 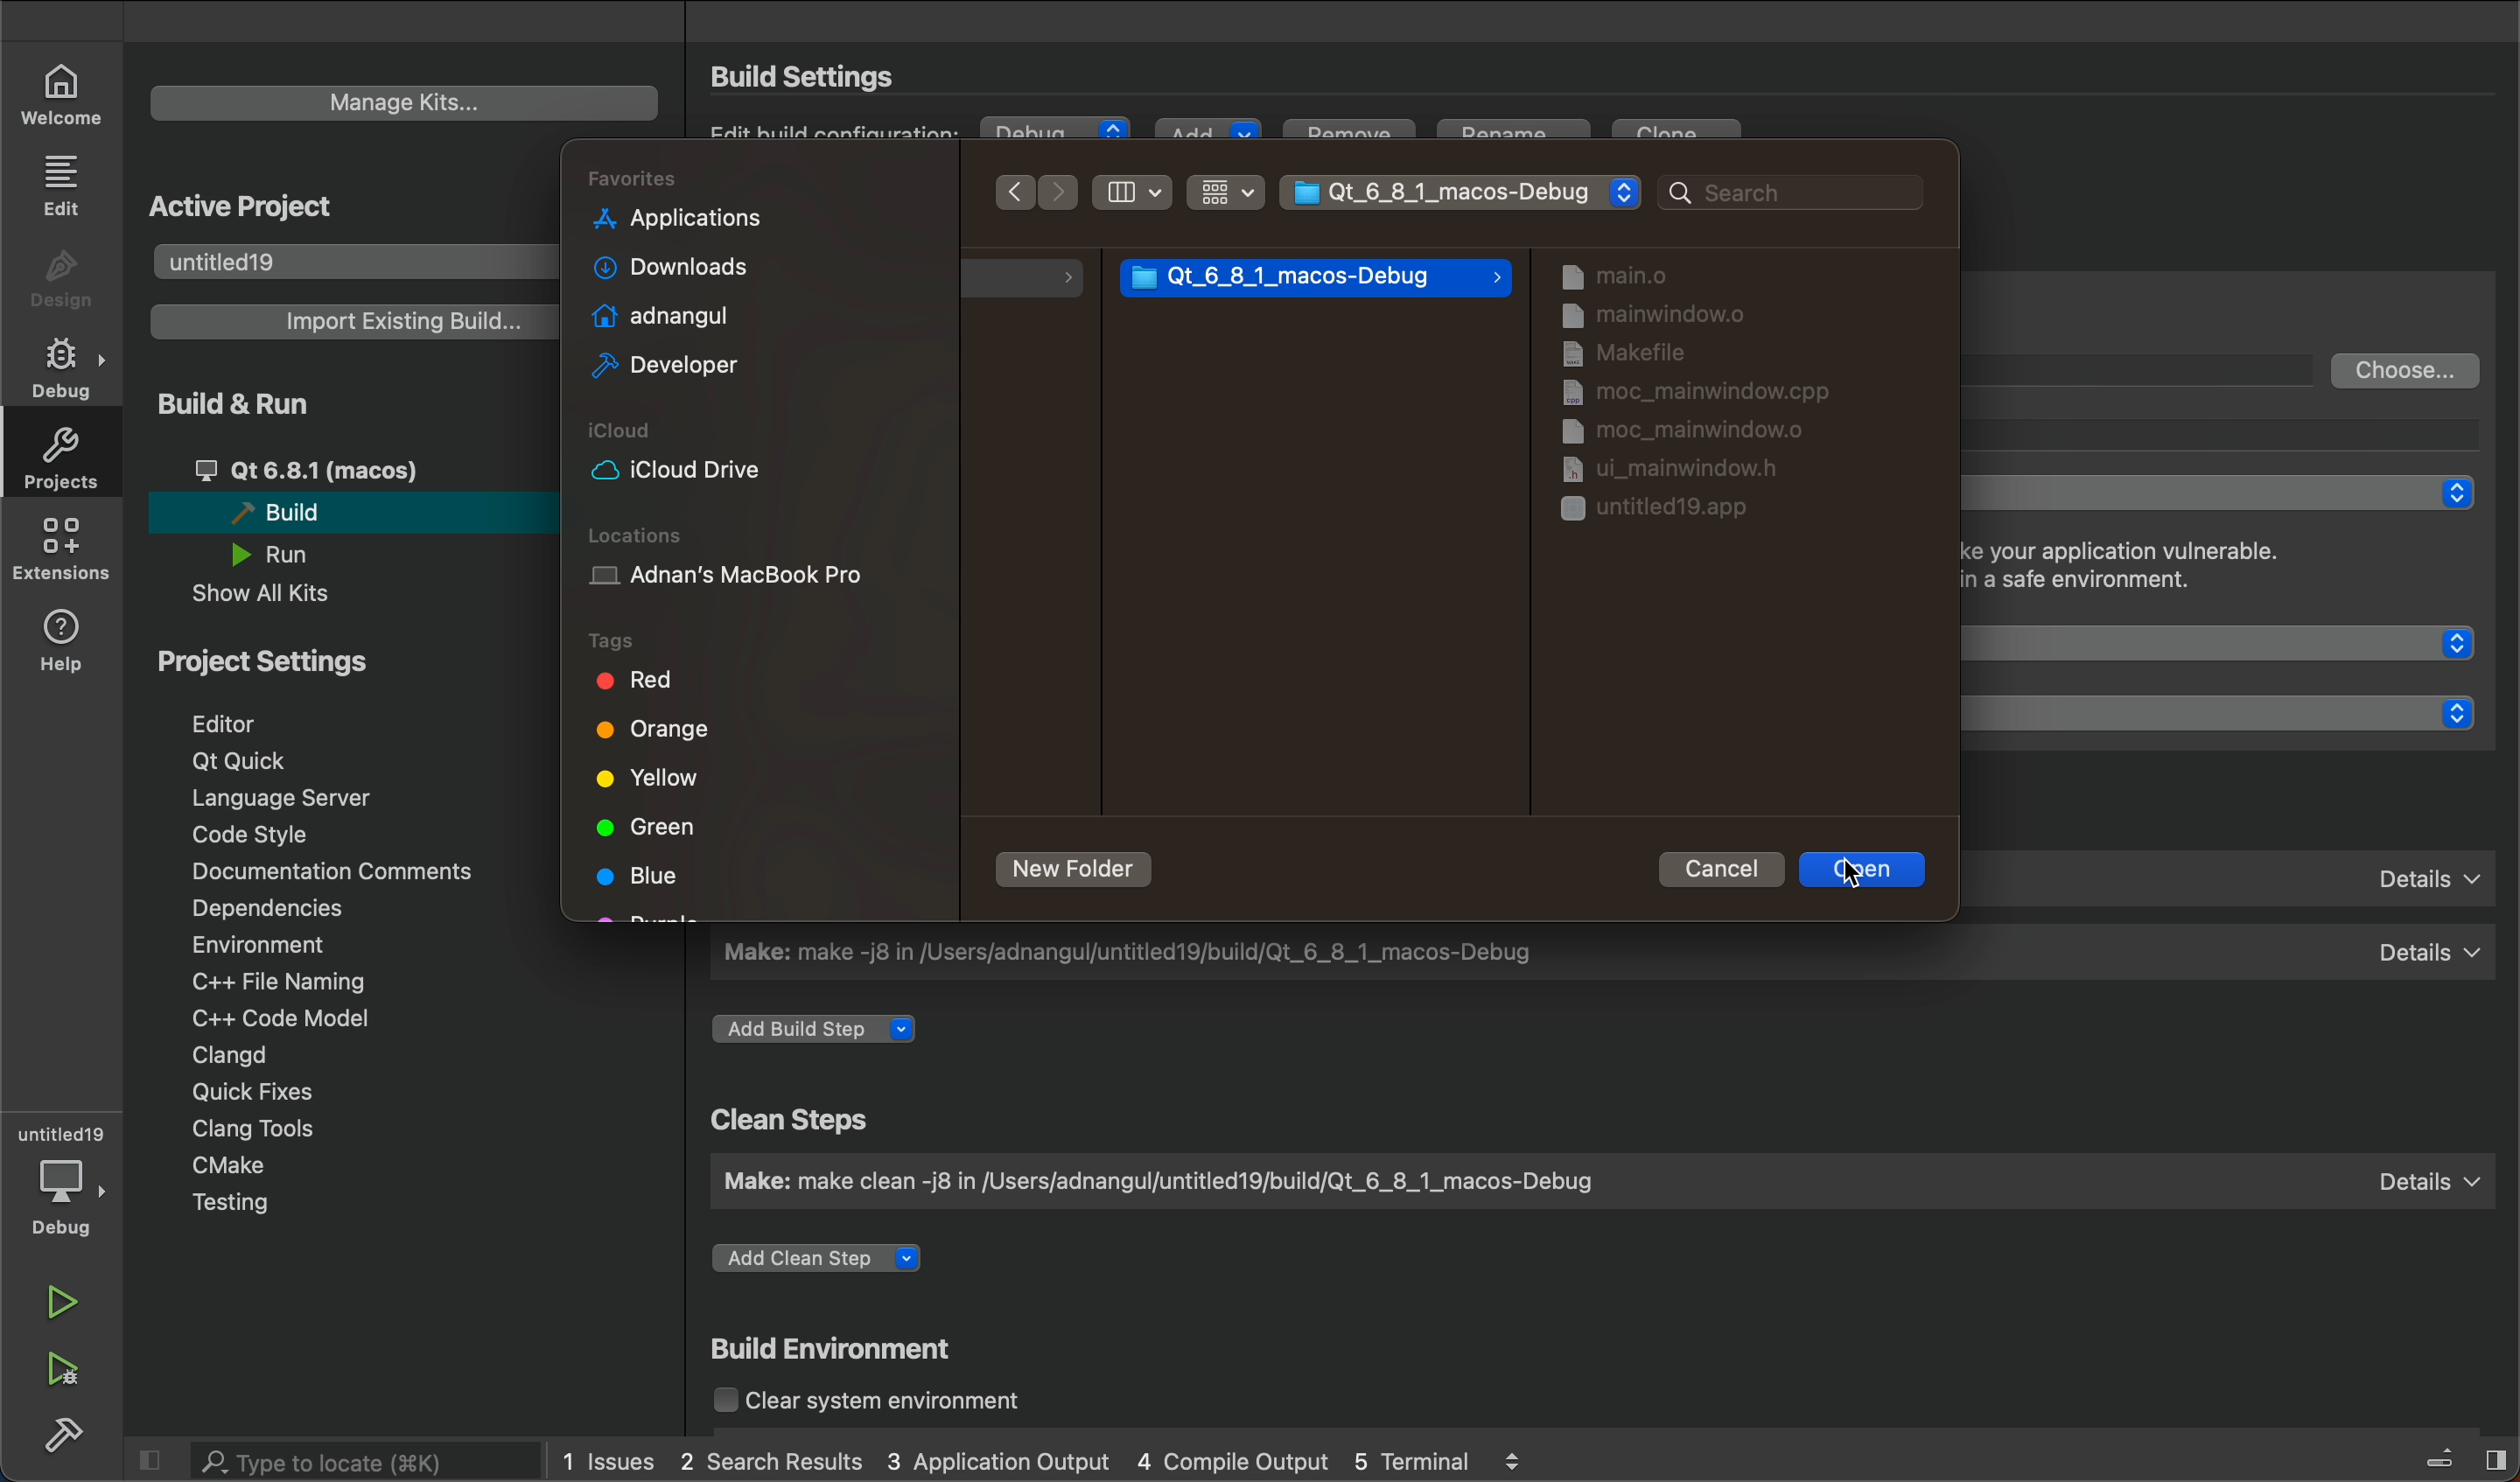 What do you see at coordinates (275, 981) in the screenshot?
I see `c++ file naming` at bounding box center [275, 981].